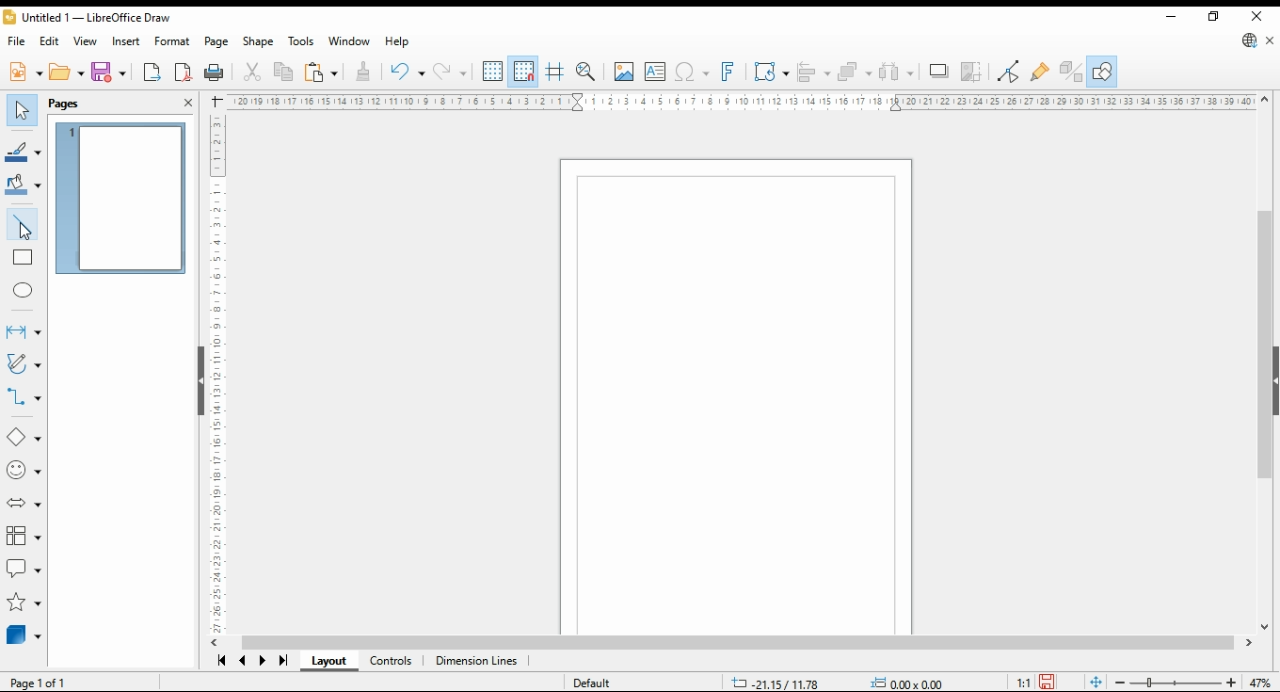 Image resolution: width=1280 pixels, height=692 pixels. Describe the element at coordinates (86, 41) in the screenshot. I see `view` at that location.